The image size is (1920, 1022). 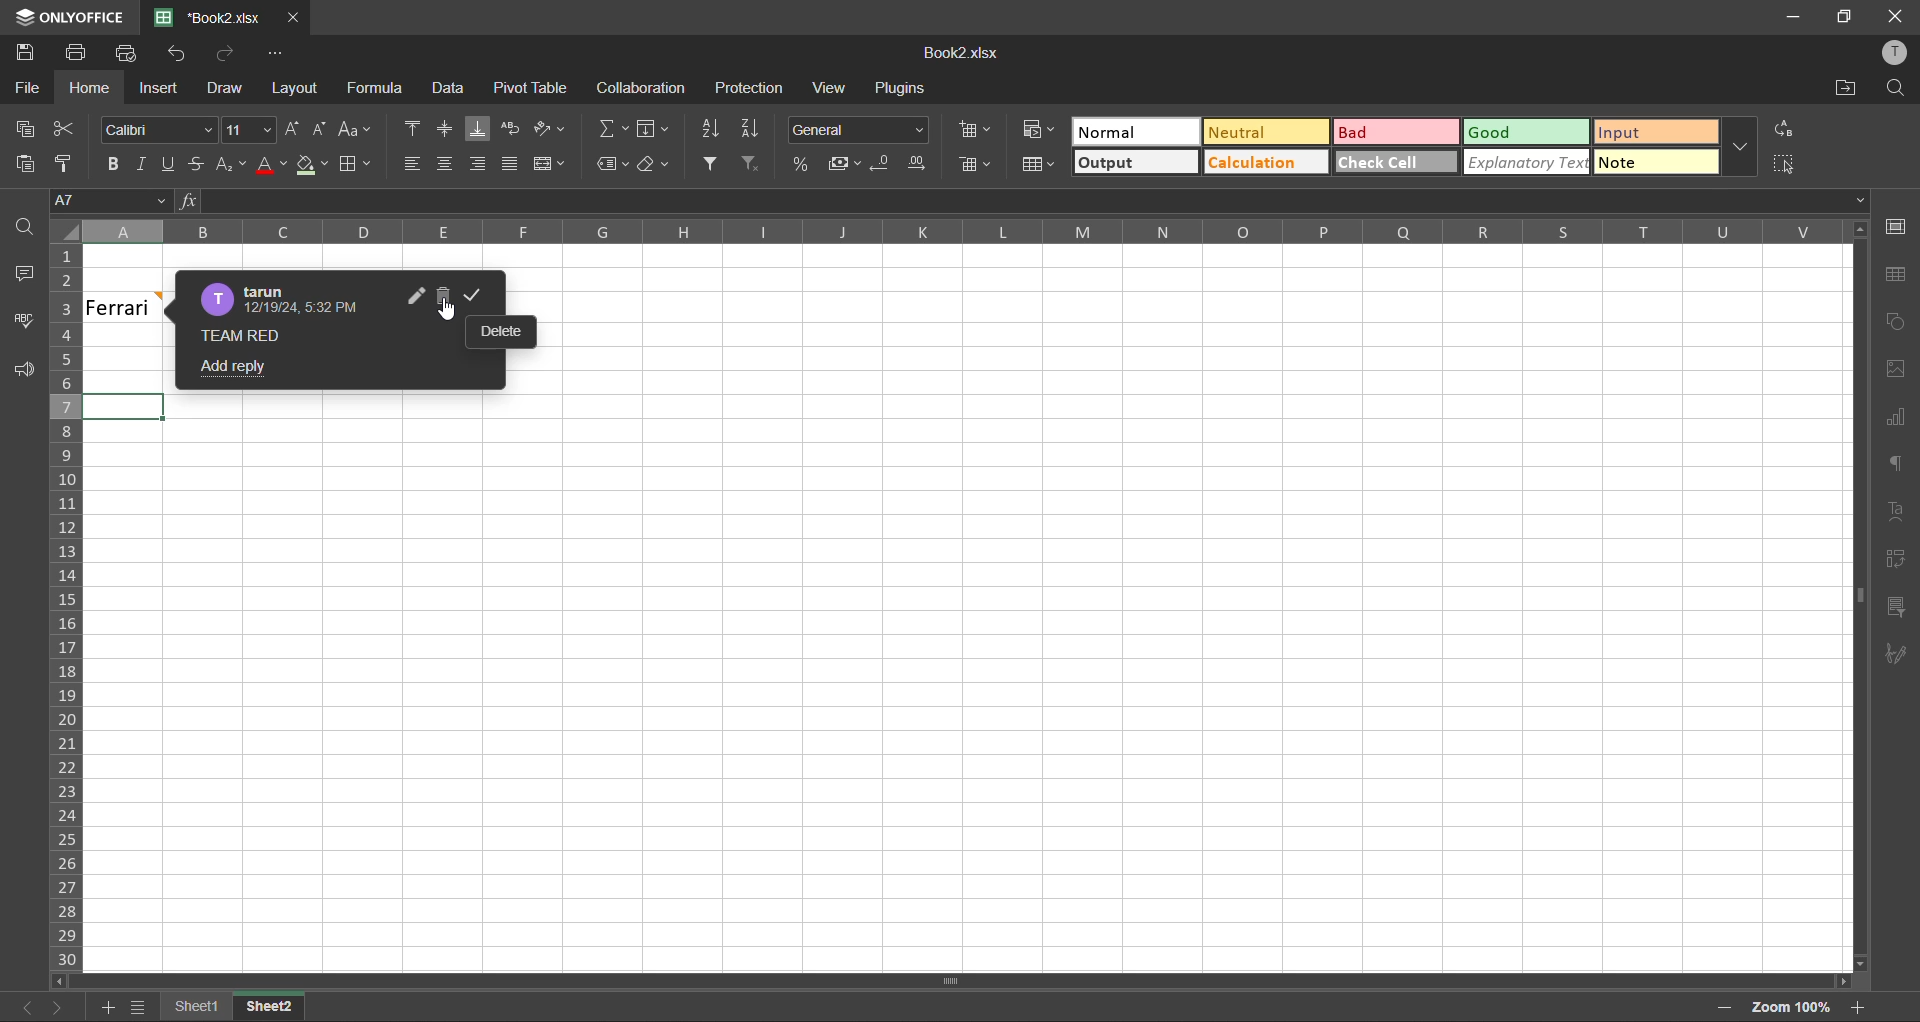 What do you see at coordinates (710, 130) in the screenshot?
I see `sort ascending` at bounding box center [710, 130].